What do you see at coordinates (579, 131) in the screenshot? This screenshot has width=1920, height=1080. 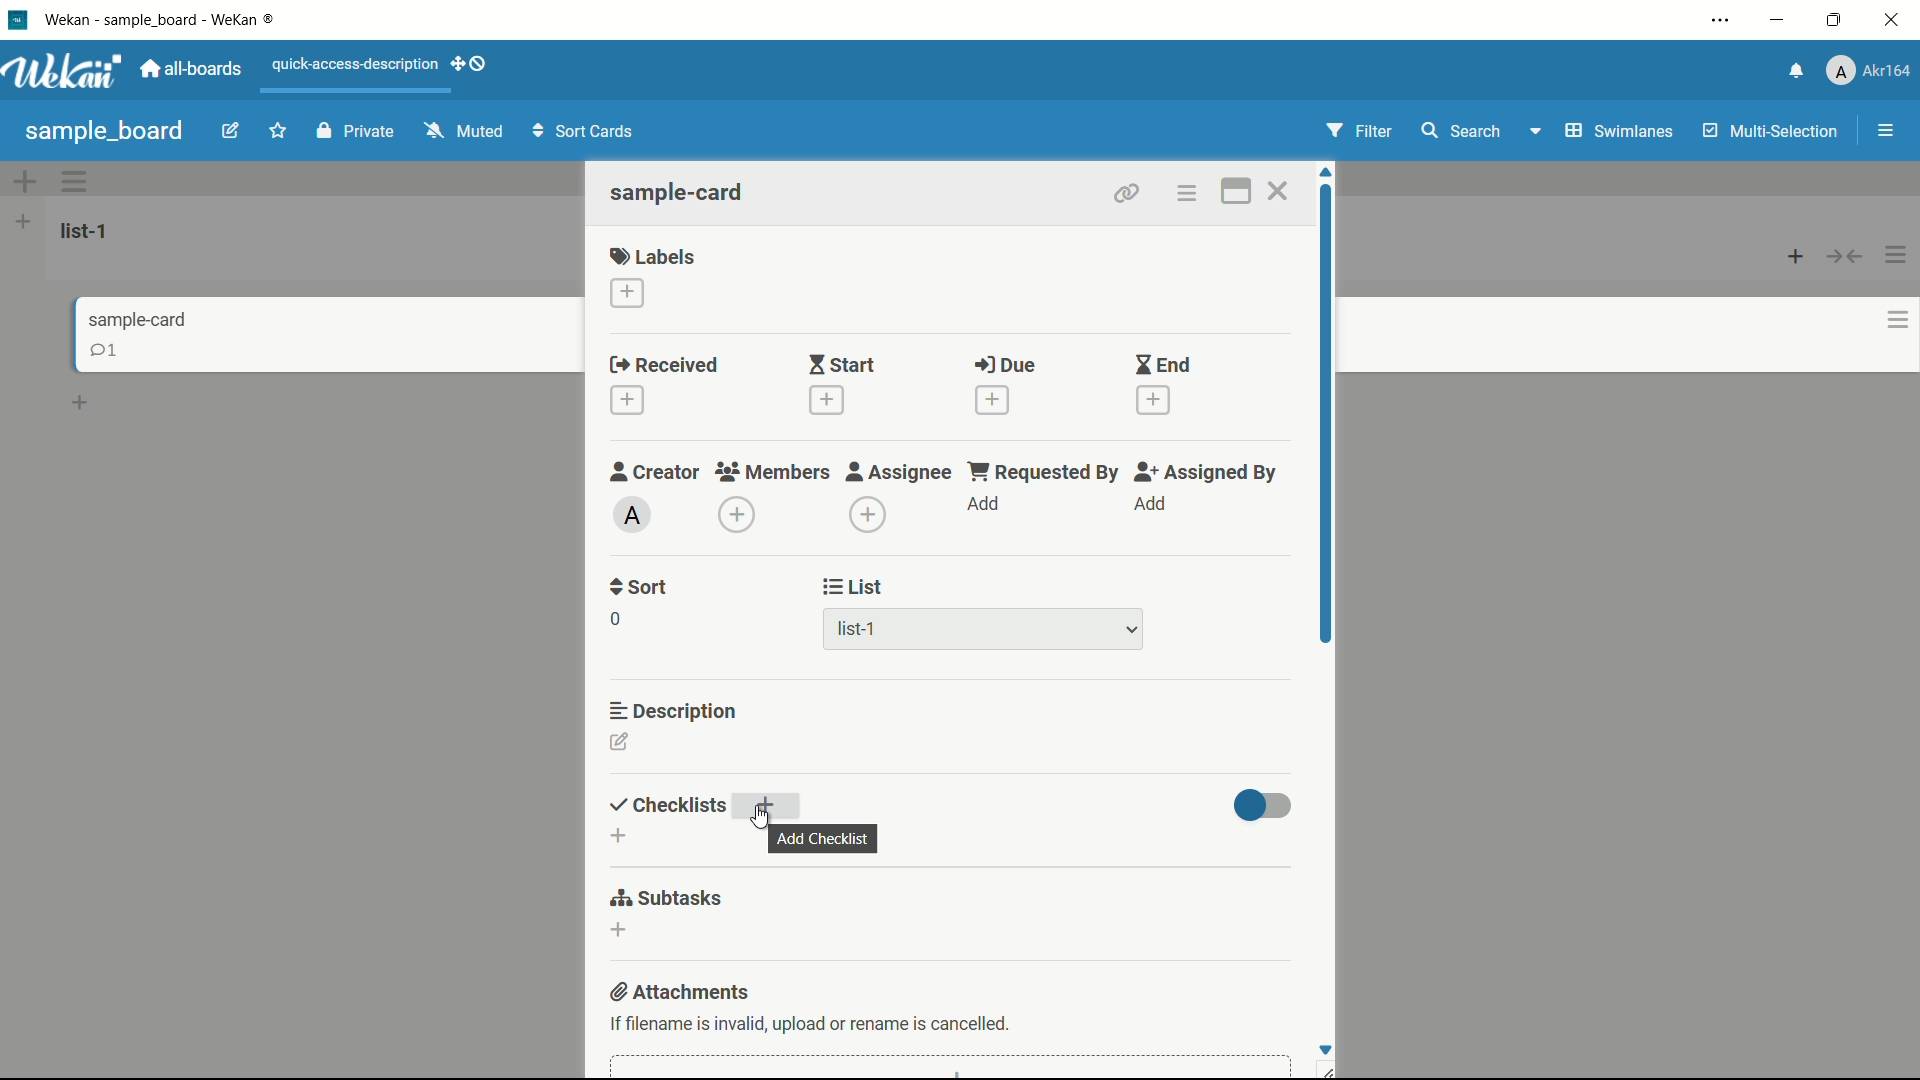 I see `Sort Cards` at bounding box center [579, 131].